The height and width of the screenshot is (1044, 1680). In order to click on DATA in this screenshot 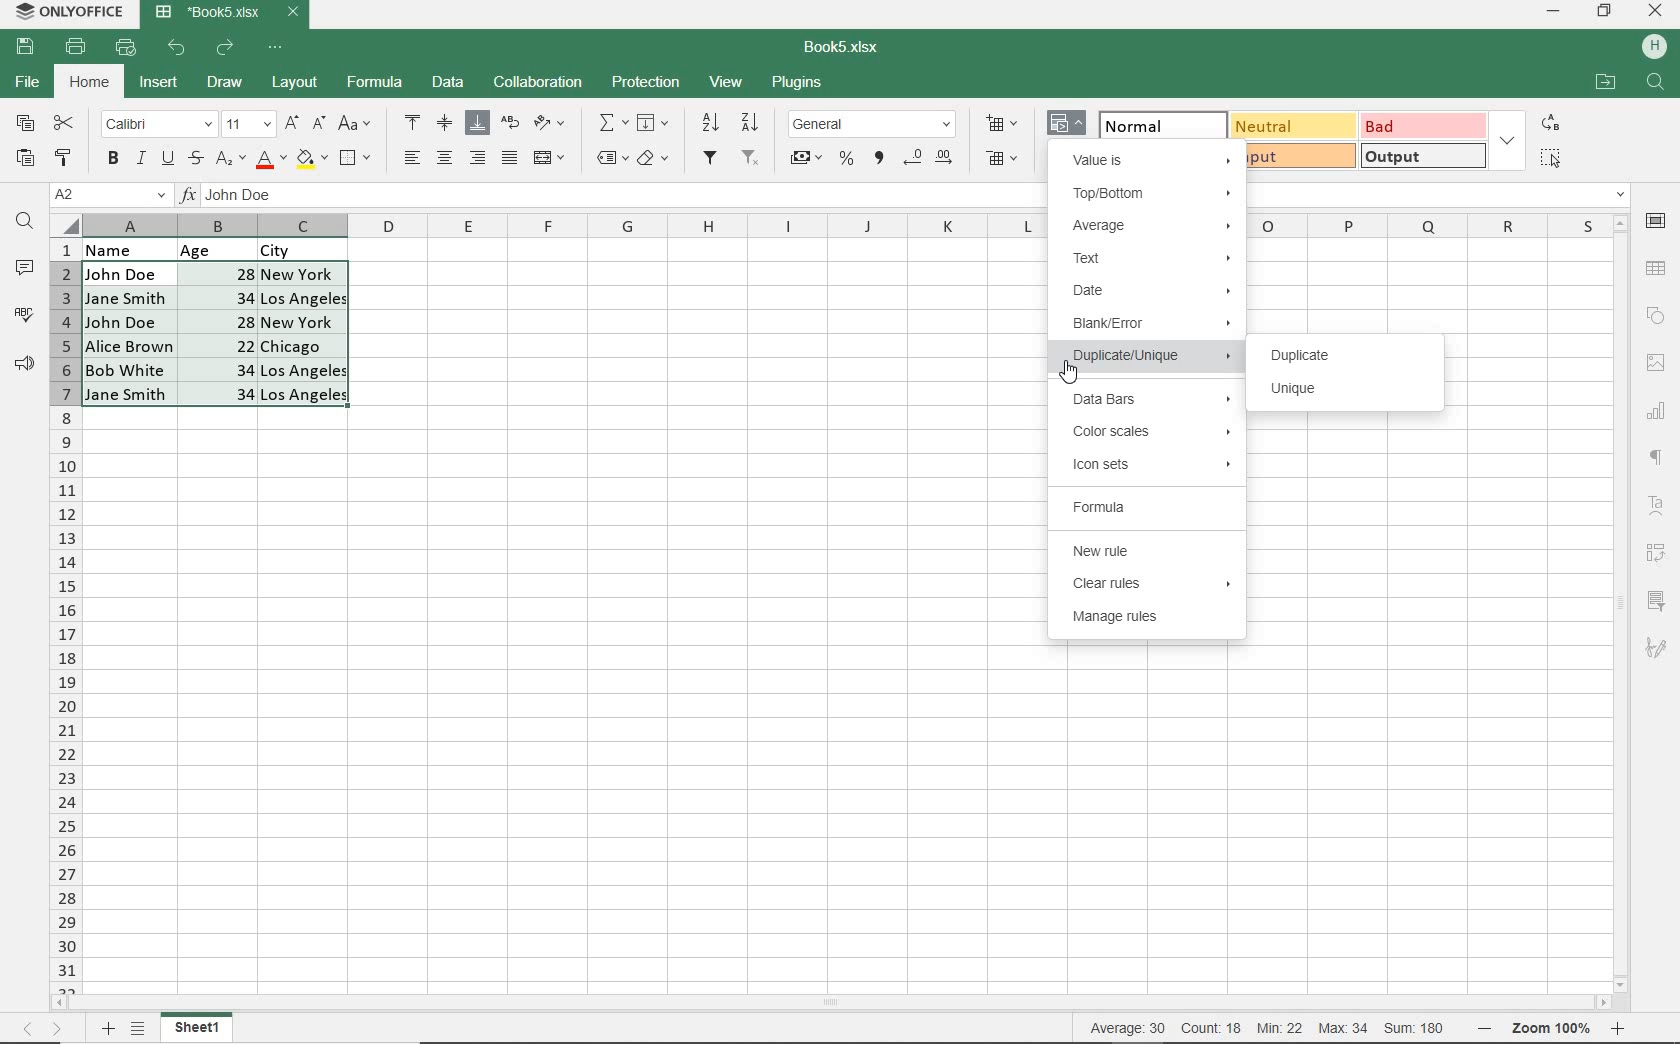, I will do `click(449, 84)`.